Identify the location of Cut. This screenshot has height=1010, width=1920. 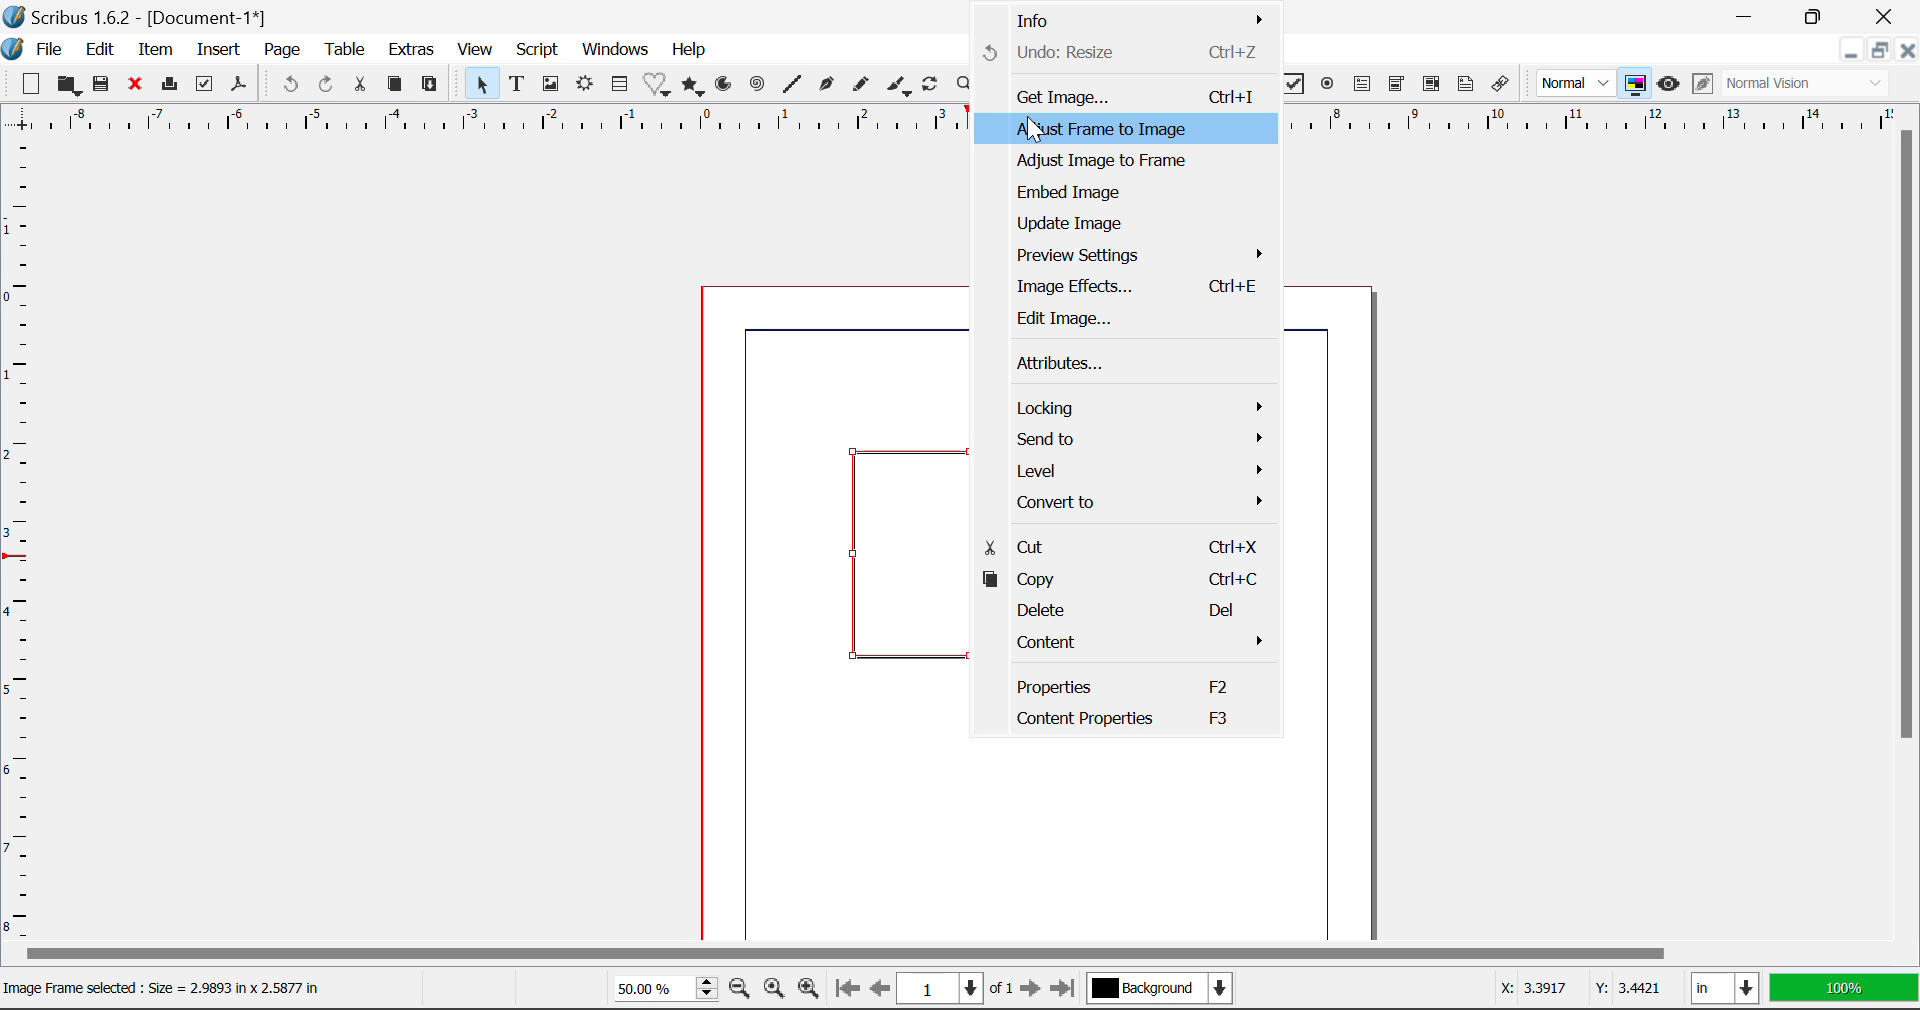
(1120, 546).